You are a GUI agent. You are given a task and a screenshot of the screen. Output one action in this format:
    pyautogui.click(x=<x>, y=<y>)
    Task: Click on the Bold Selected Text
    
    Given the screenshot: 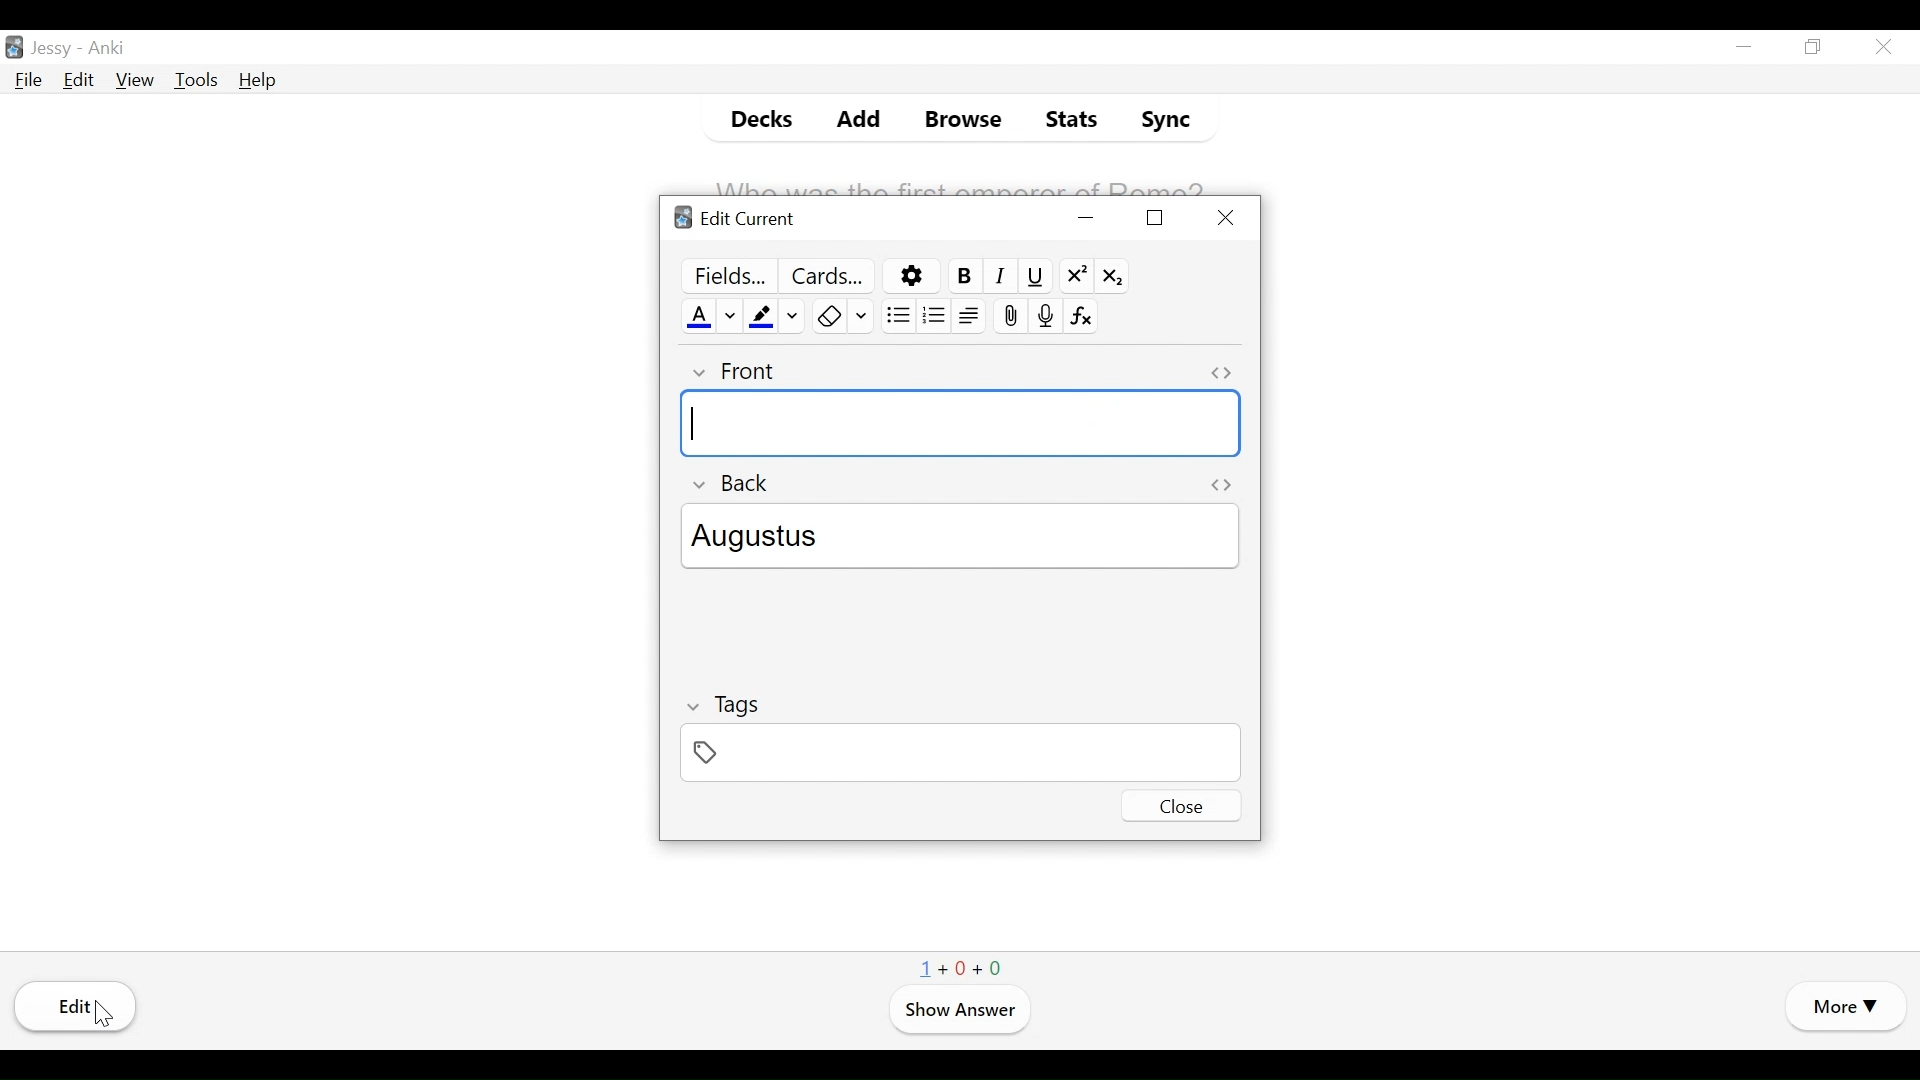 What is the action you would take?
    pyautogui.click(x=961, y=276)
    